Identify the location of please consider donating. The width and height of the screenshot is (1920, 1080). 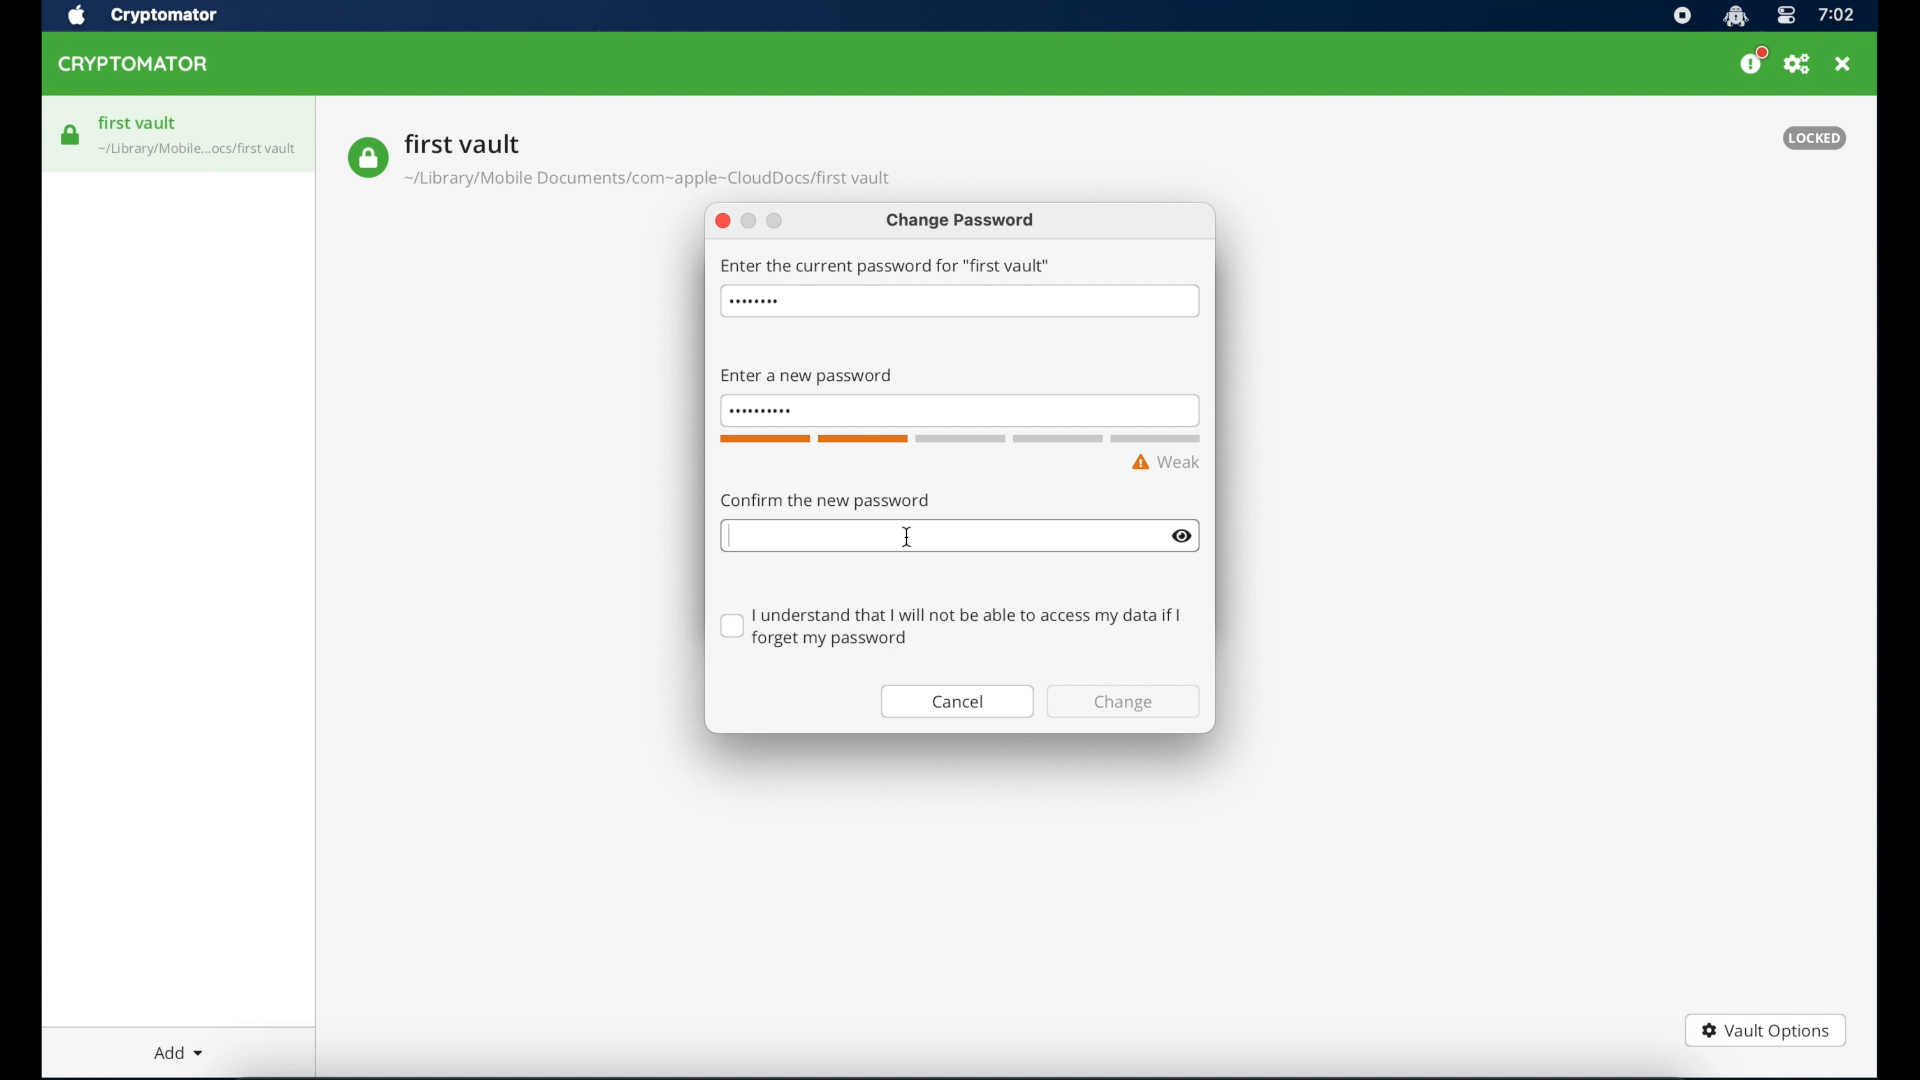
(1753, 61).